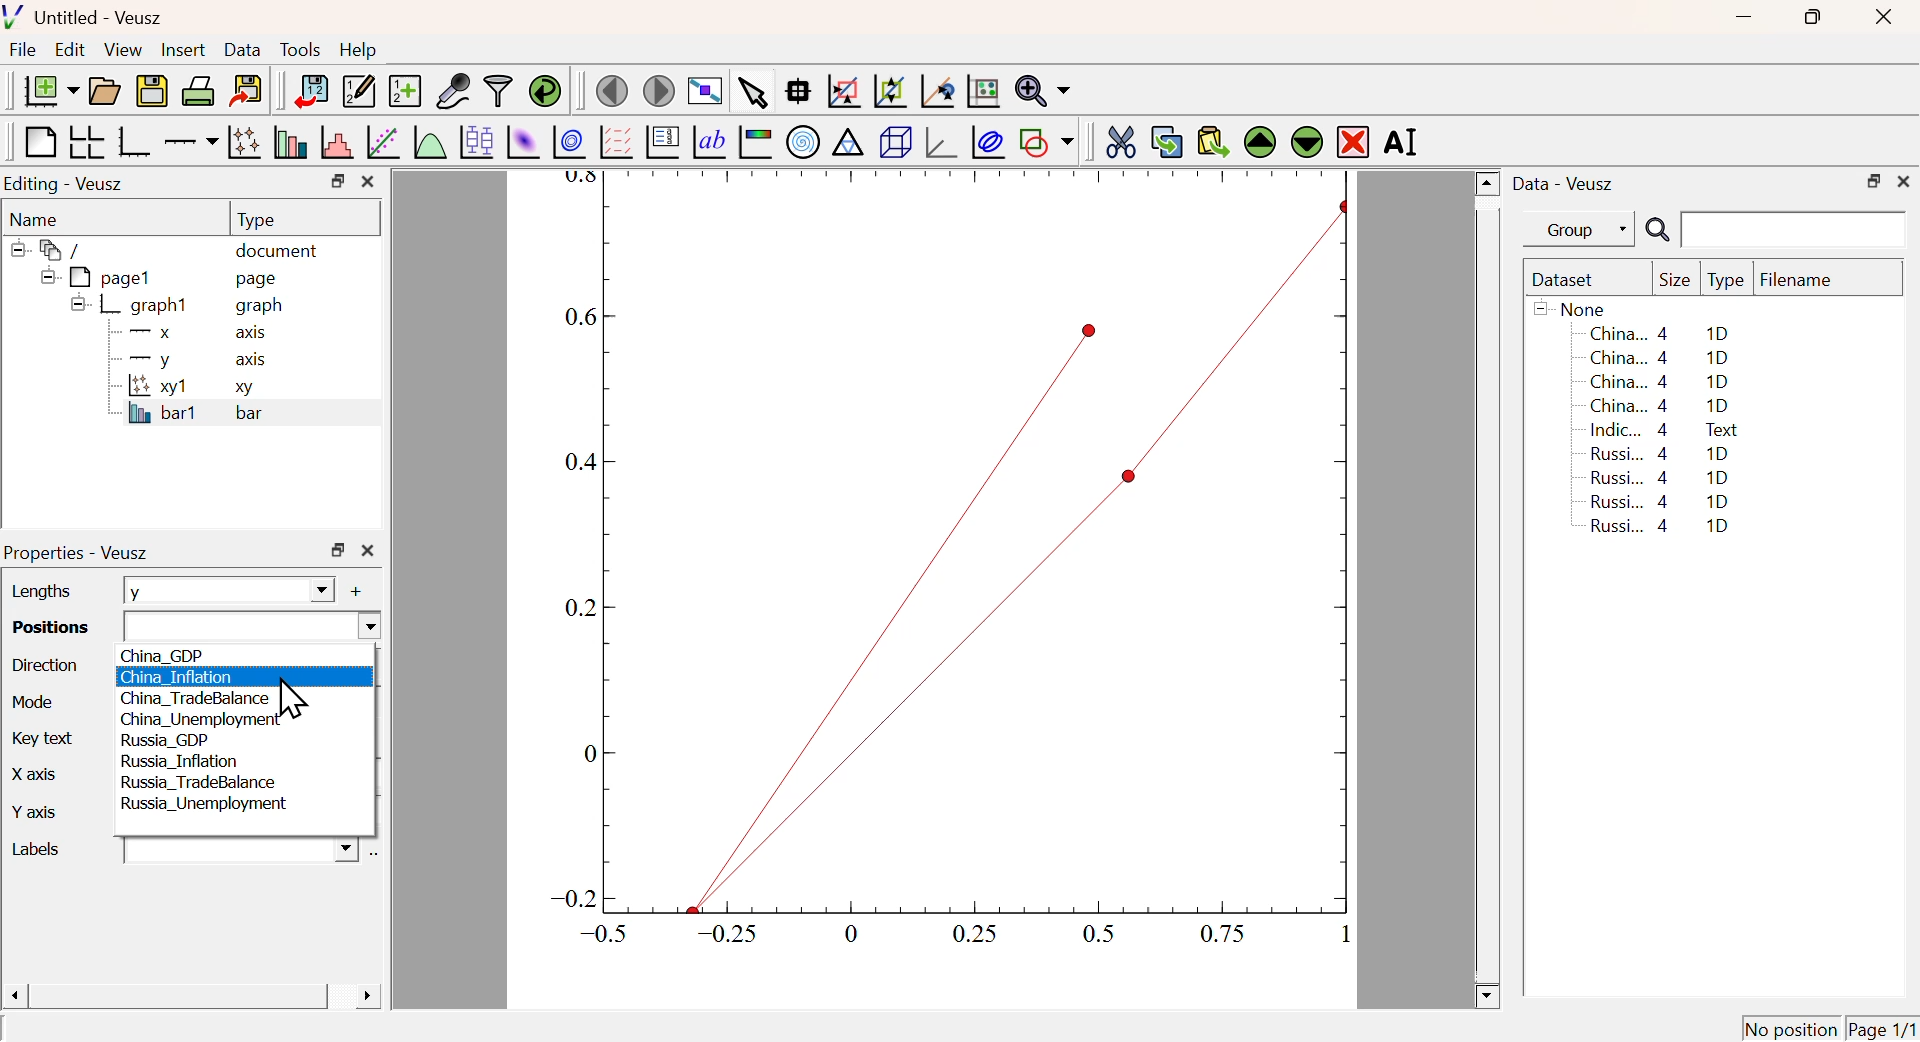 This screenshot has width=1920, height=1042. Describe the element at coordinates (45, 664) in the screenshot. I see `Direction` at that location.